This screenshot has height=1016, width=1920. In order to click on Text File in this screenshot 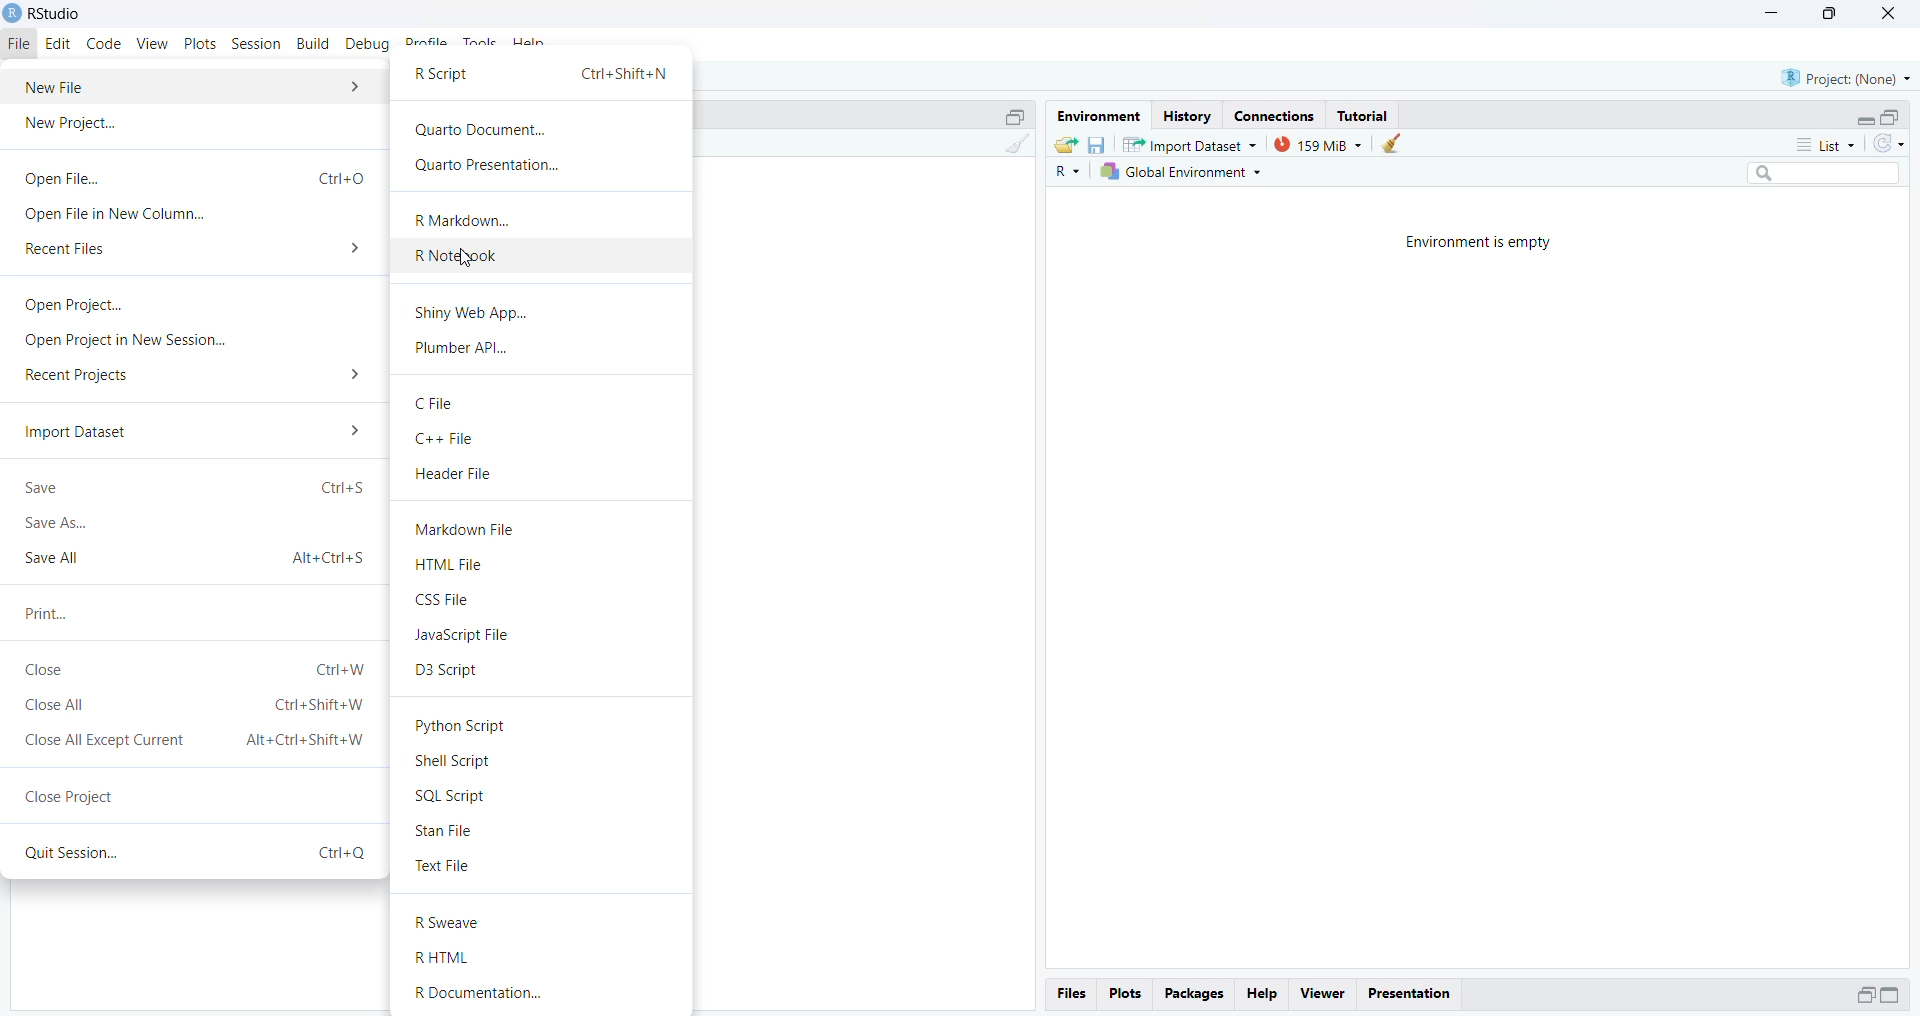, I will do `click(445, 868)`.